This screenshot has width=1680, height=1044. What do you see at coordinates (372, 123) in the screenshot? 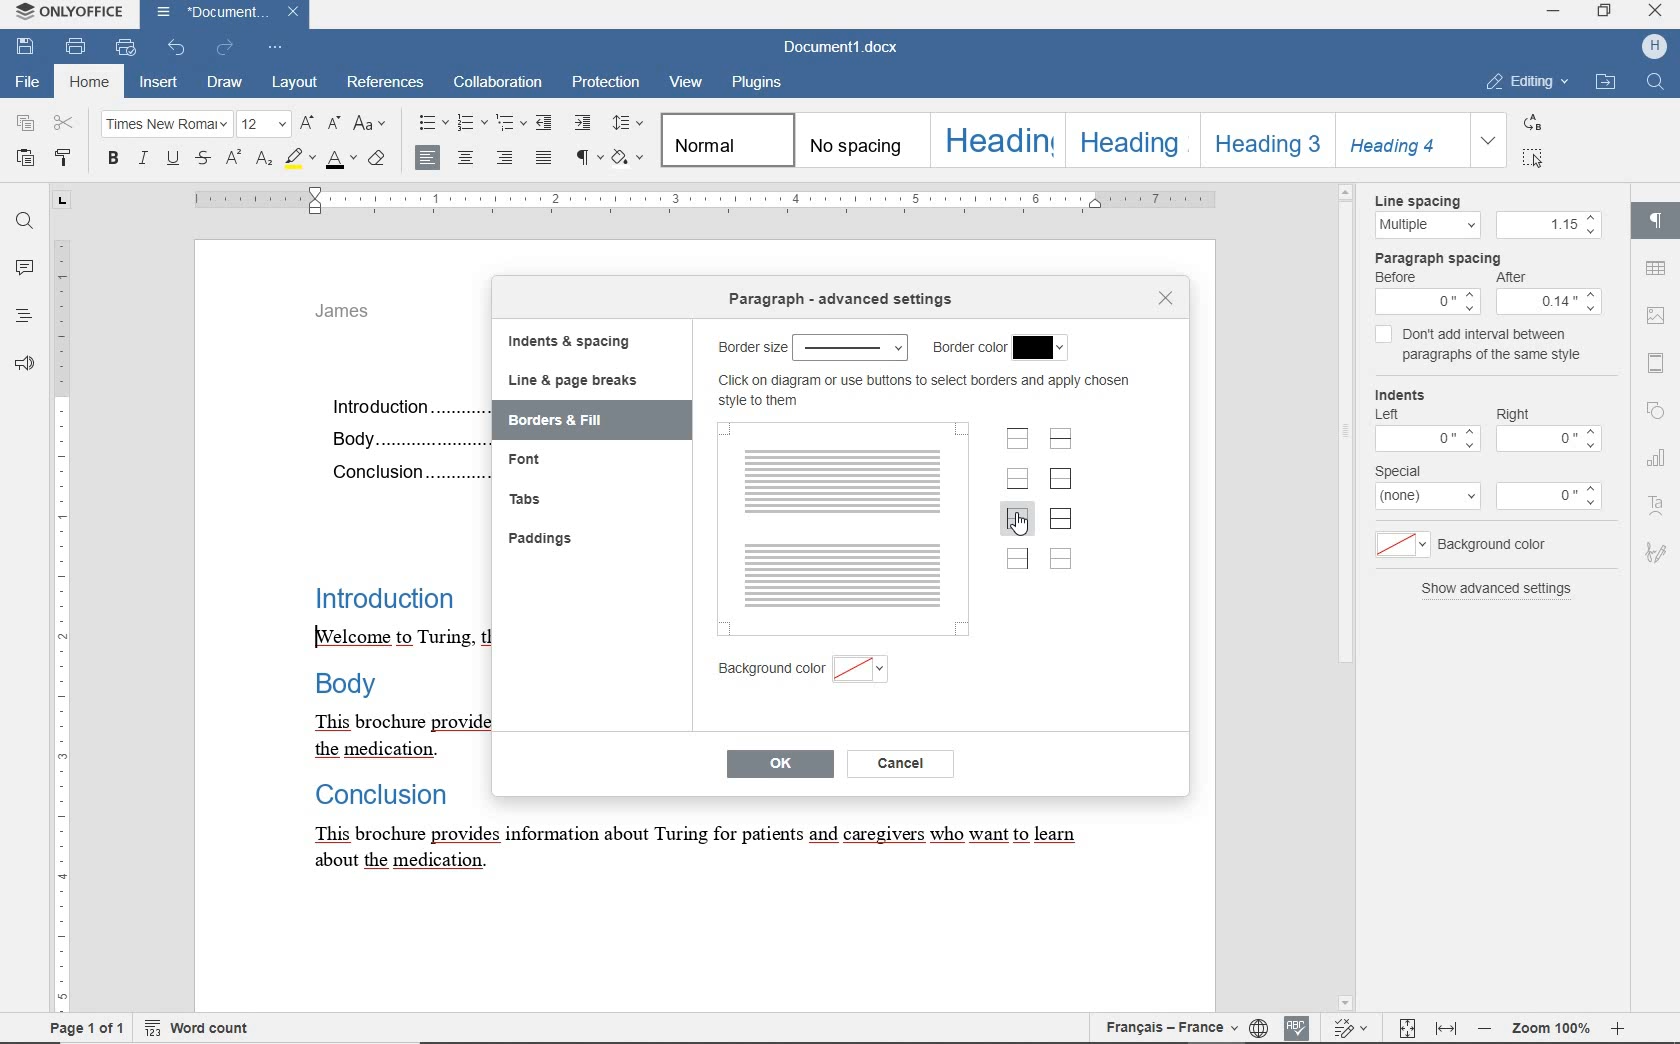
I see `change case` at bounding box center [372, 123].